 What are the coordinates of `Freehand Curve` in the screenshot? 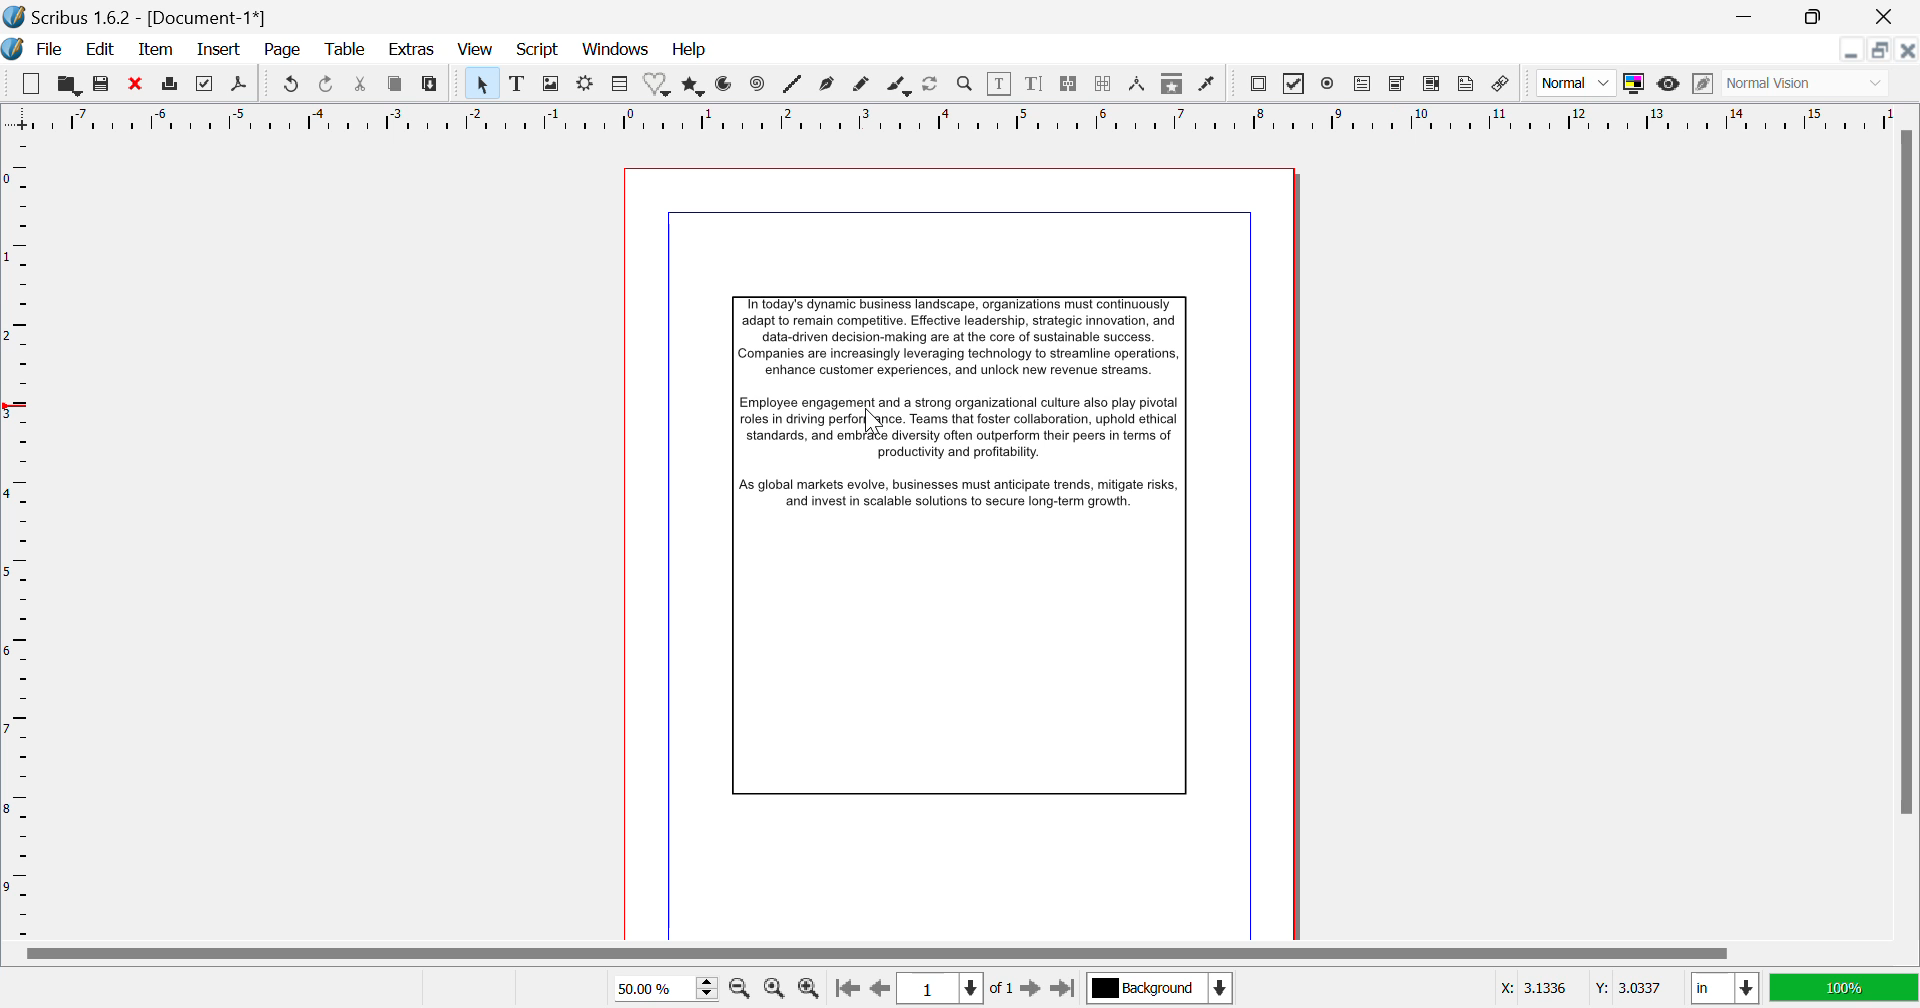 It's located at (858, 85).